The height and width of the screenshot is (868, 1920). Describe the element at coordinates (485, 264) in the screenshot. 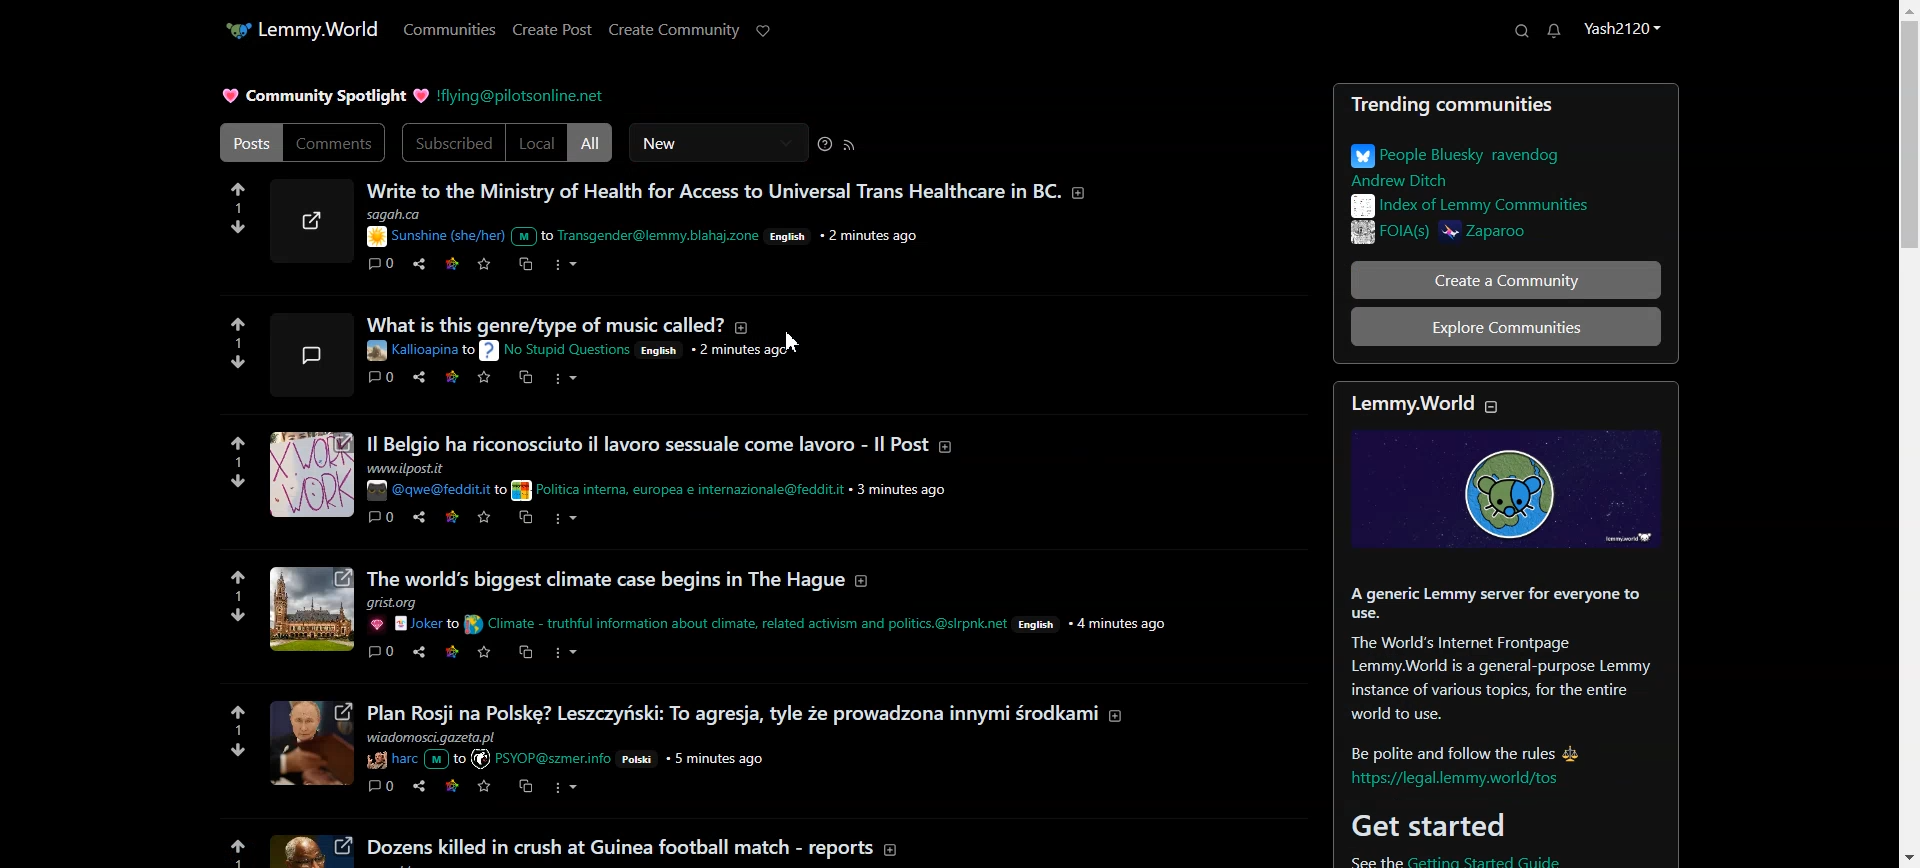

I see `Save` at that location.